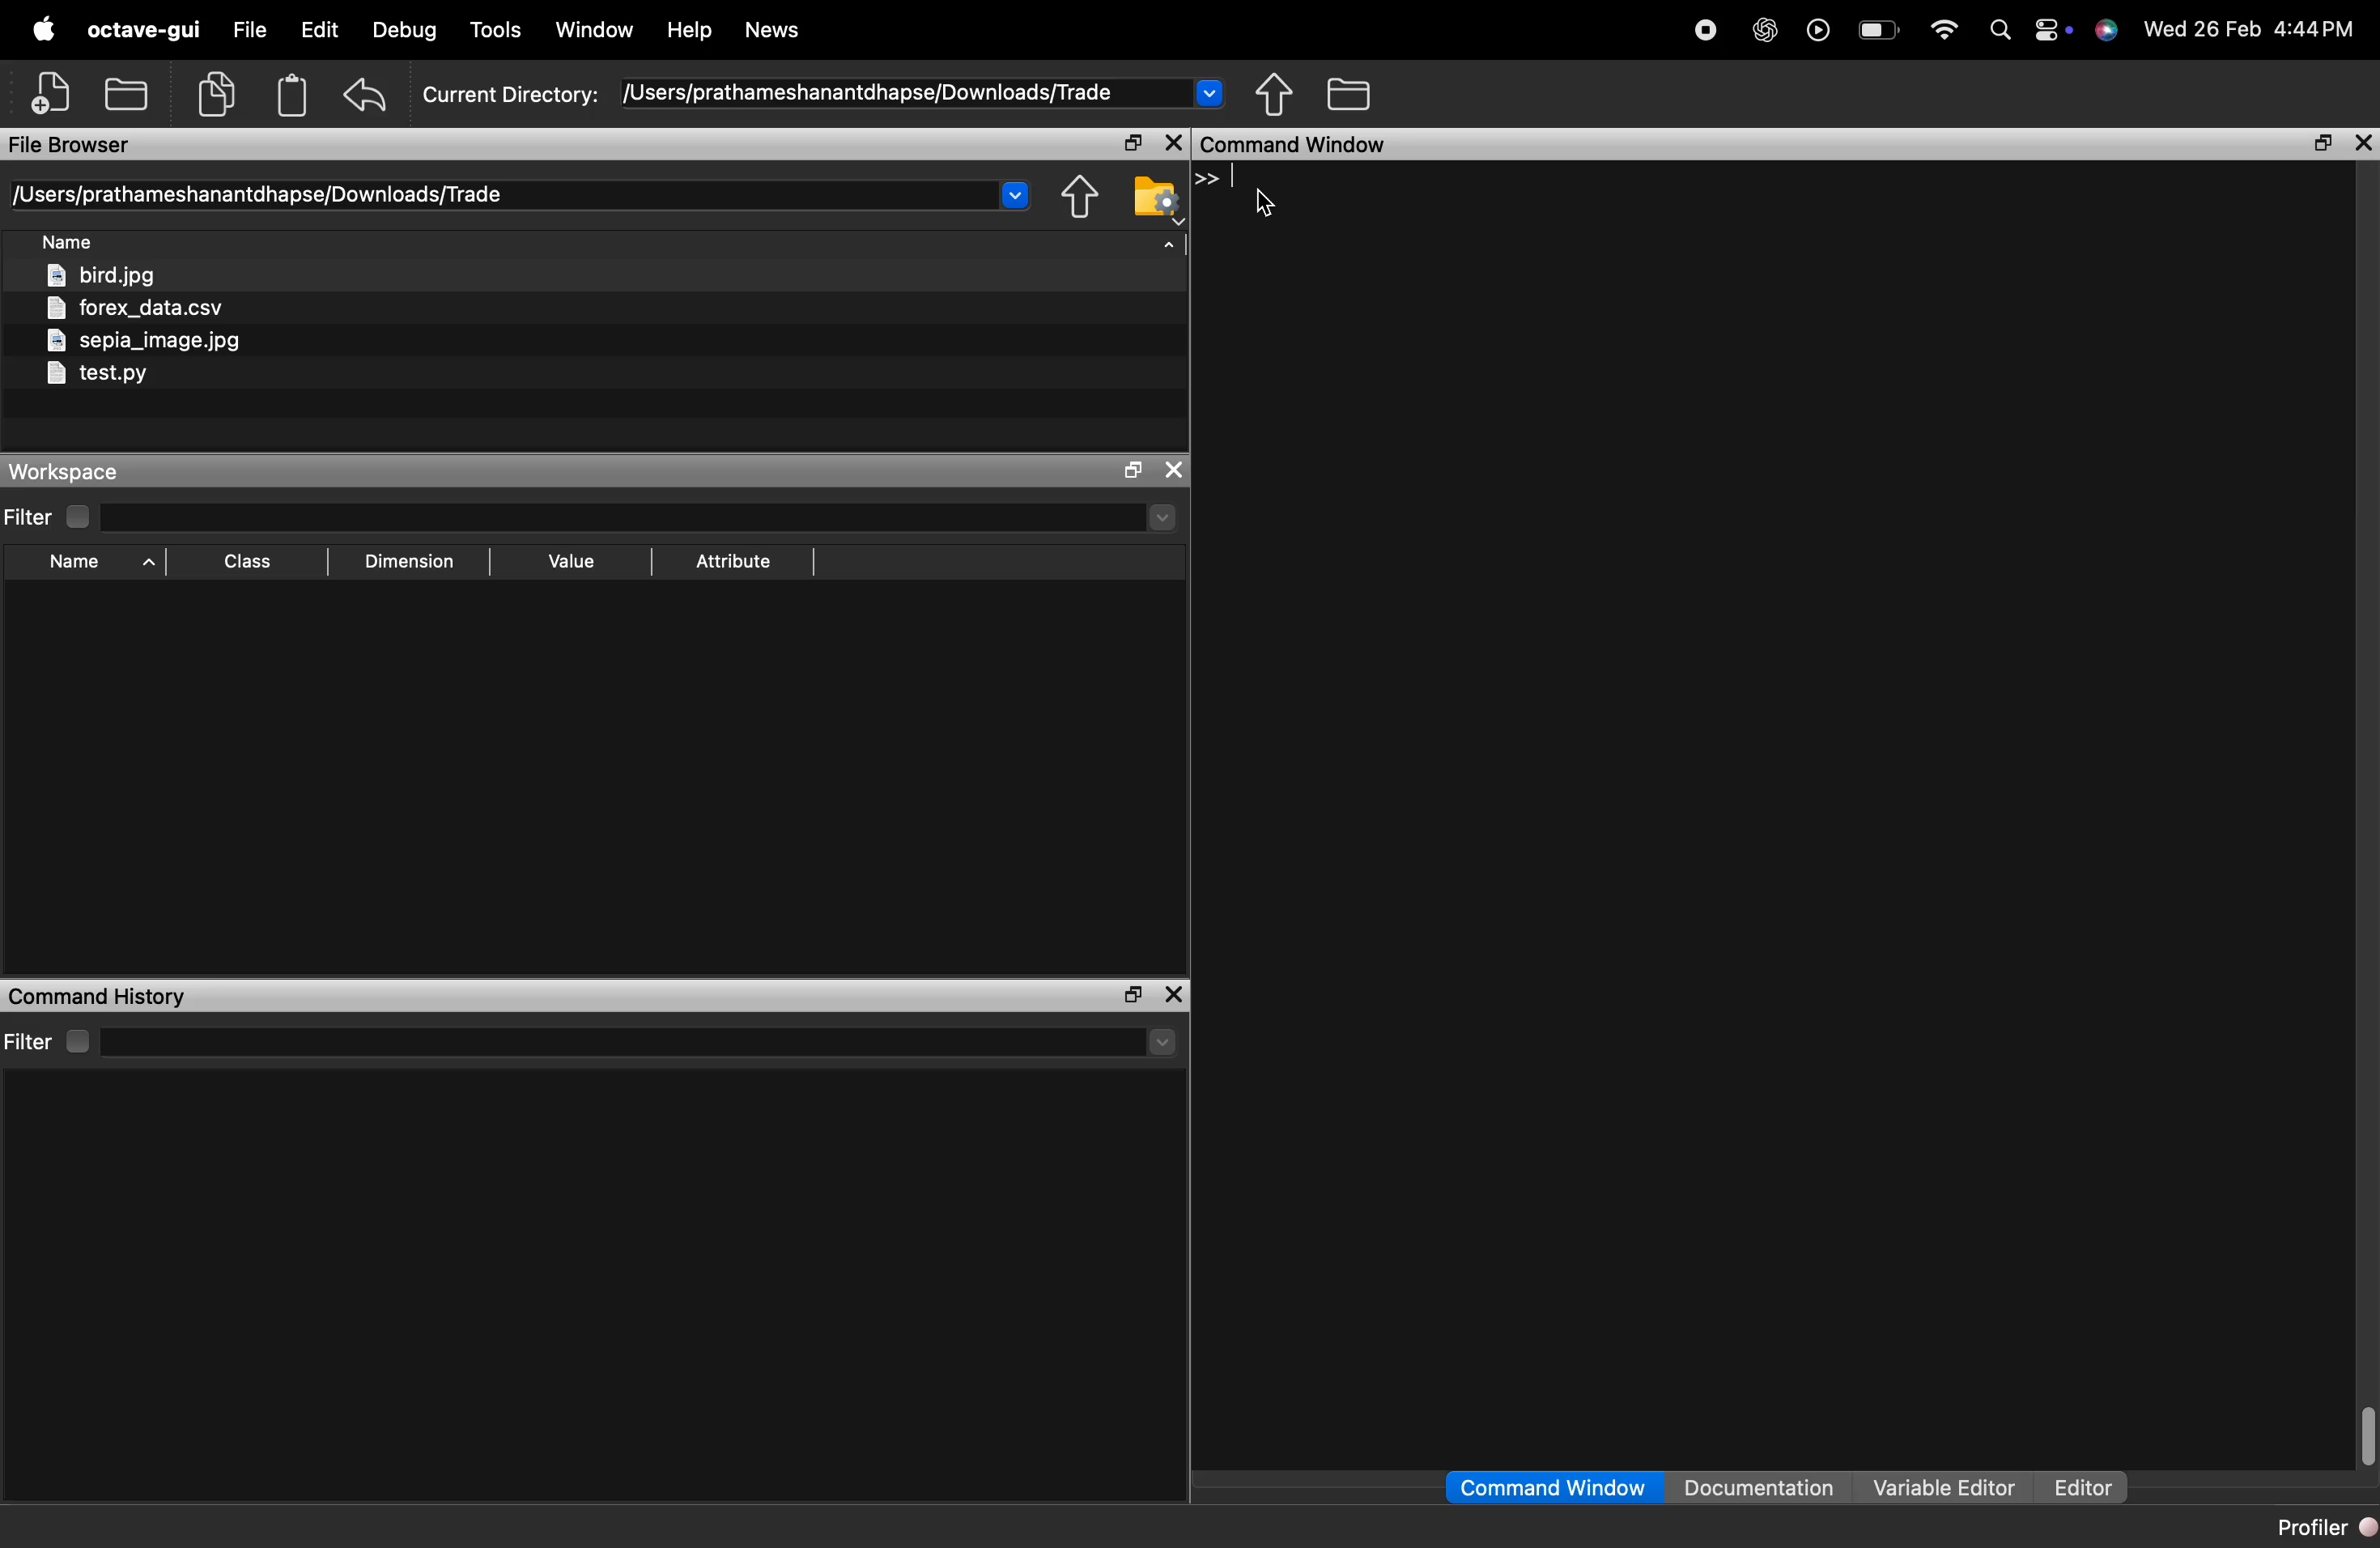 The width and height of the screenshot is (2380, 1548). What do you see at coordinates (70, 146) in the screenshot?
I see `File Browser
Bi ini. 6` at bounding box center [70, 146].